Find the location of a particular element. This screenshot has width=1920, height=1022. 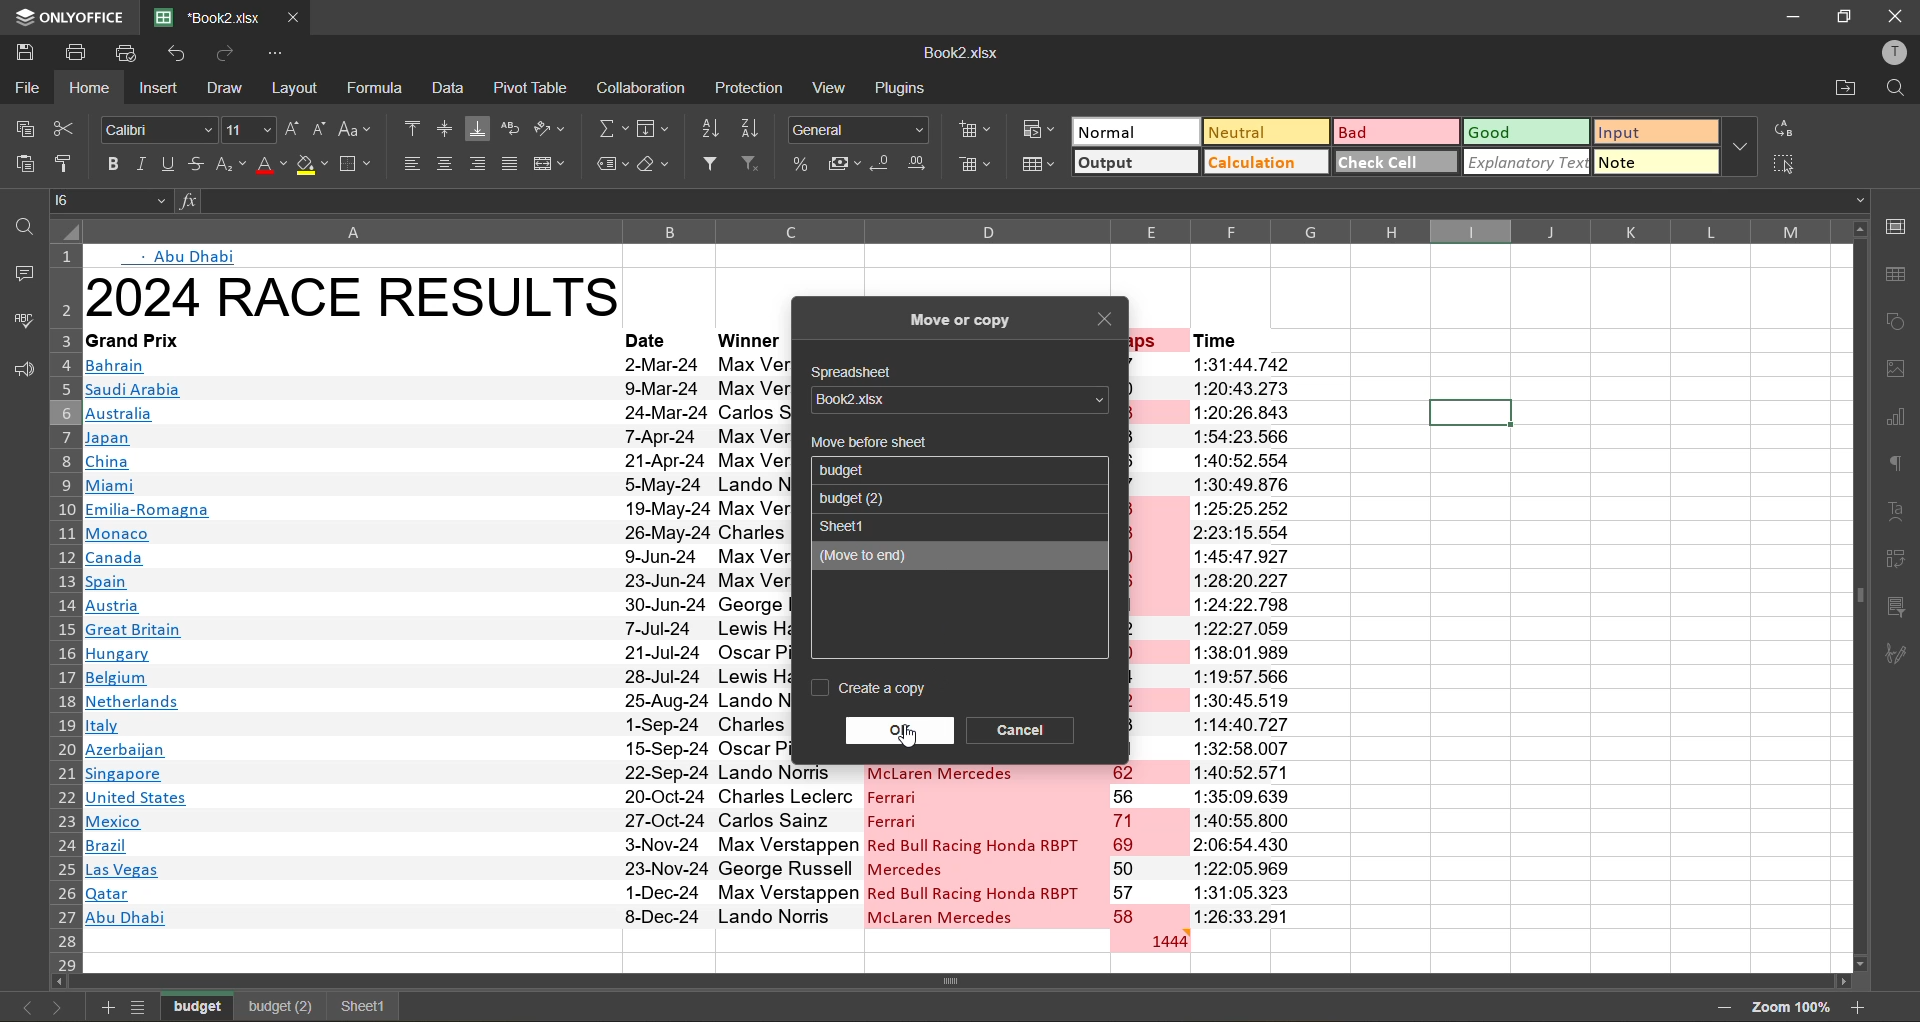

select all is located at coordinates (1786, 164).